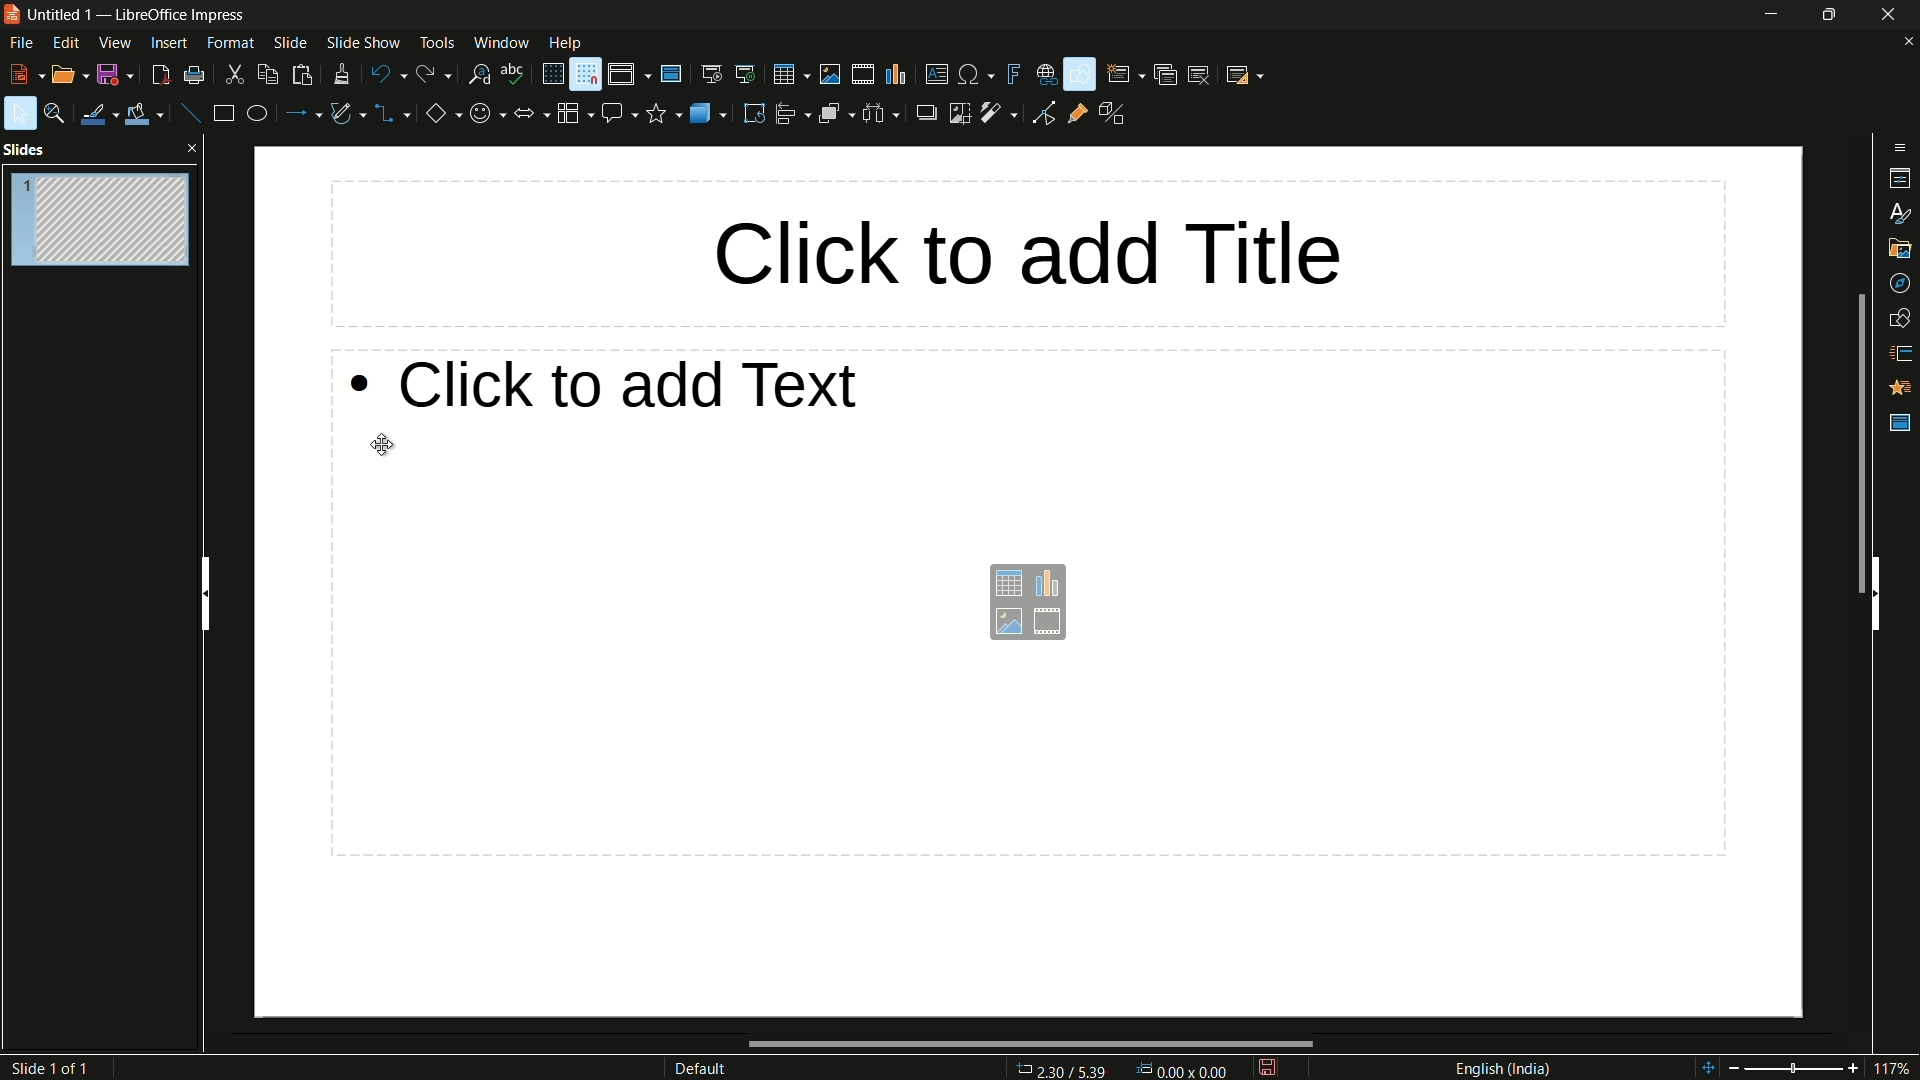  Describe the element at coordinates (290, 43) in the screenshot. I see `slide menu` at that location.